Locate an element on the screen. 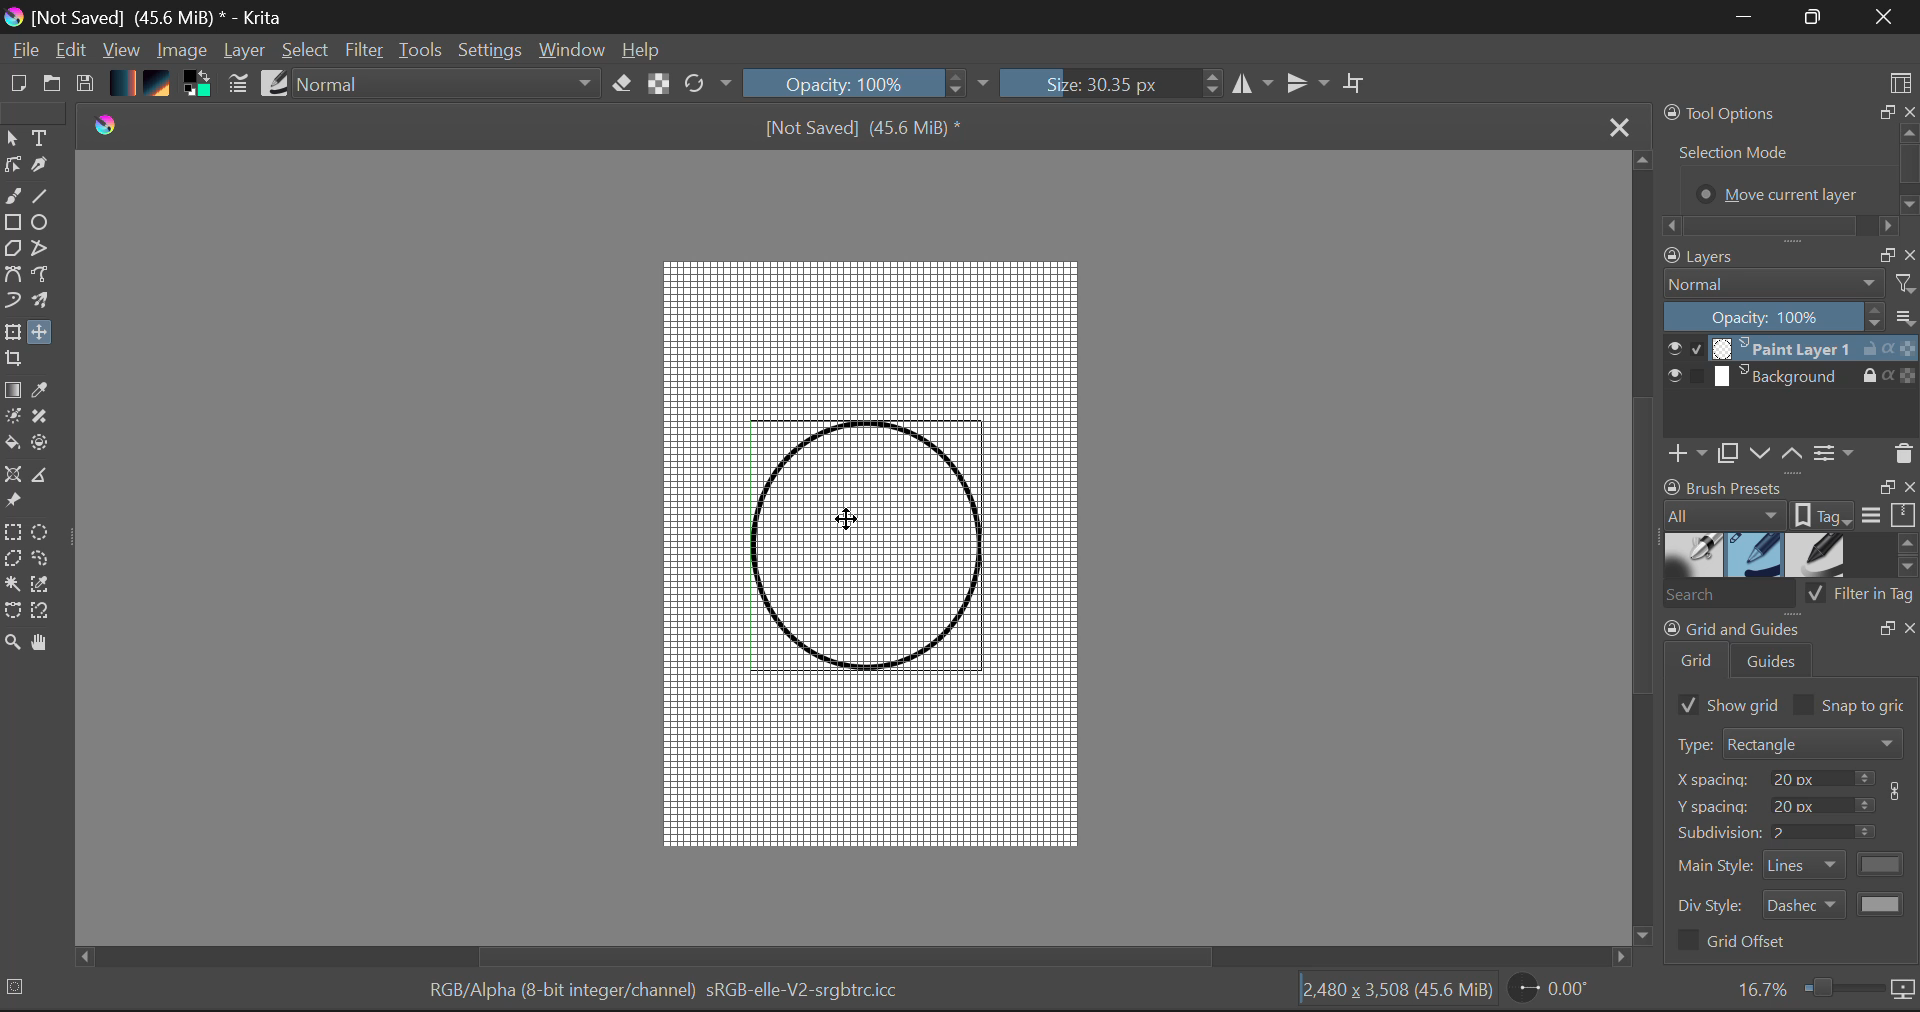 This screenshot has height=1012, width=1920. Freehand Selection is located at coordinates (43, 559).